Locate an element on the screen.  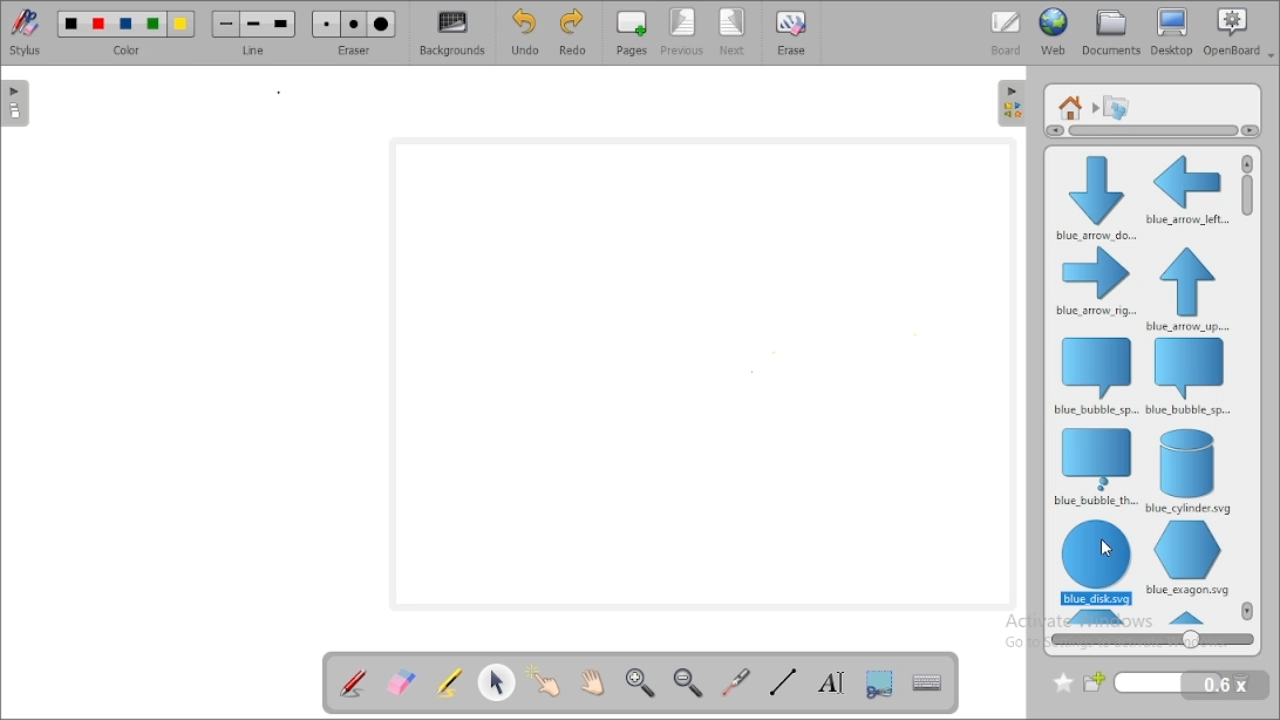
board is located at coordinates (1006, 32).